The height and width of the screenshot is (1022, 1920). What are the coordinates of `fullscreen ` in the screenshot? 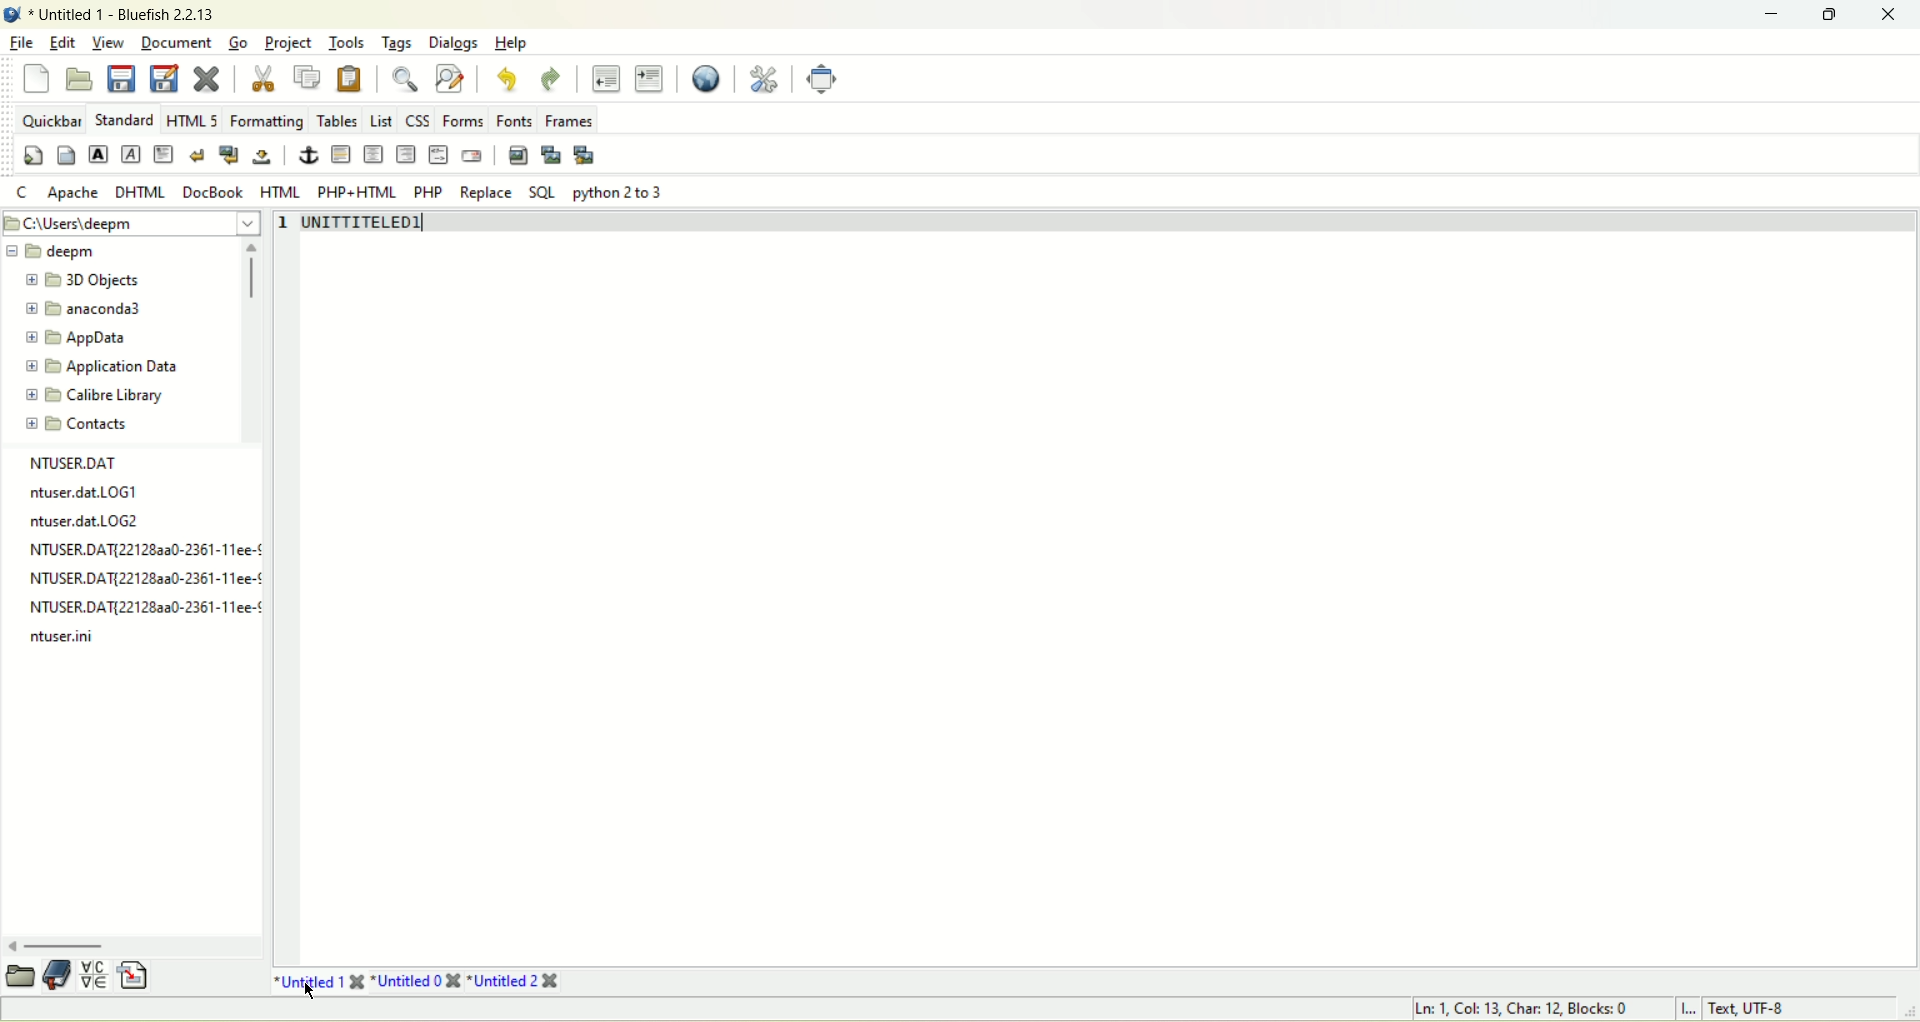 It's located at (824, 78).